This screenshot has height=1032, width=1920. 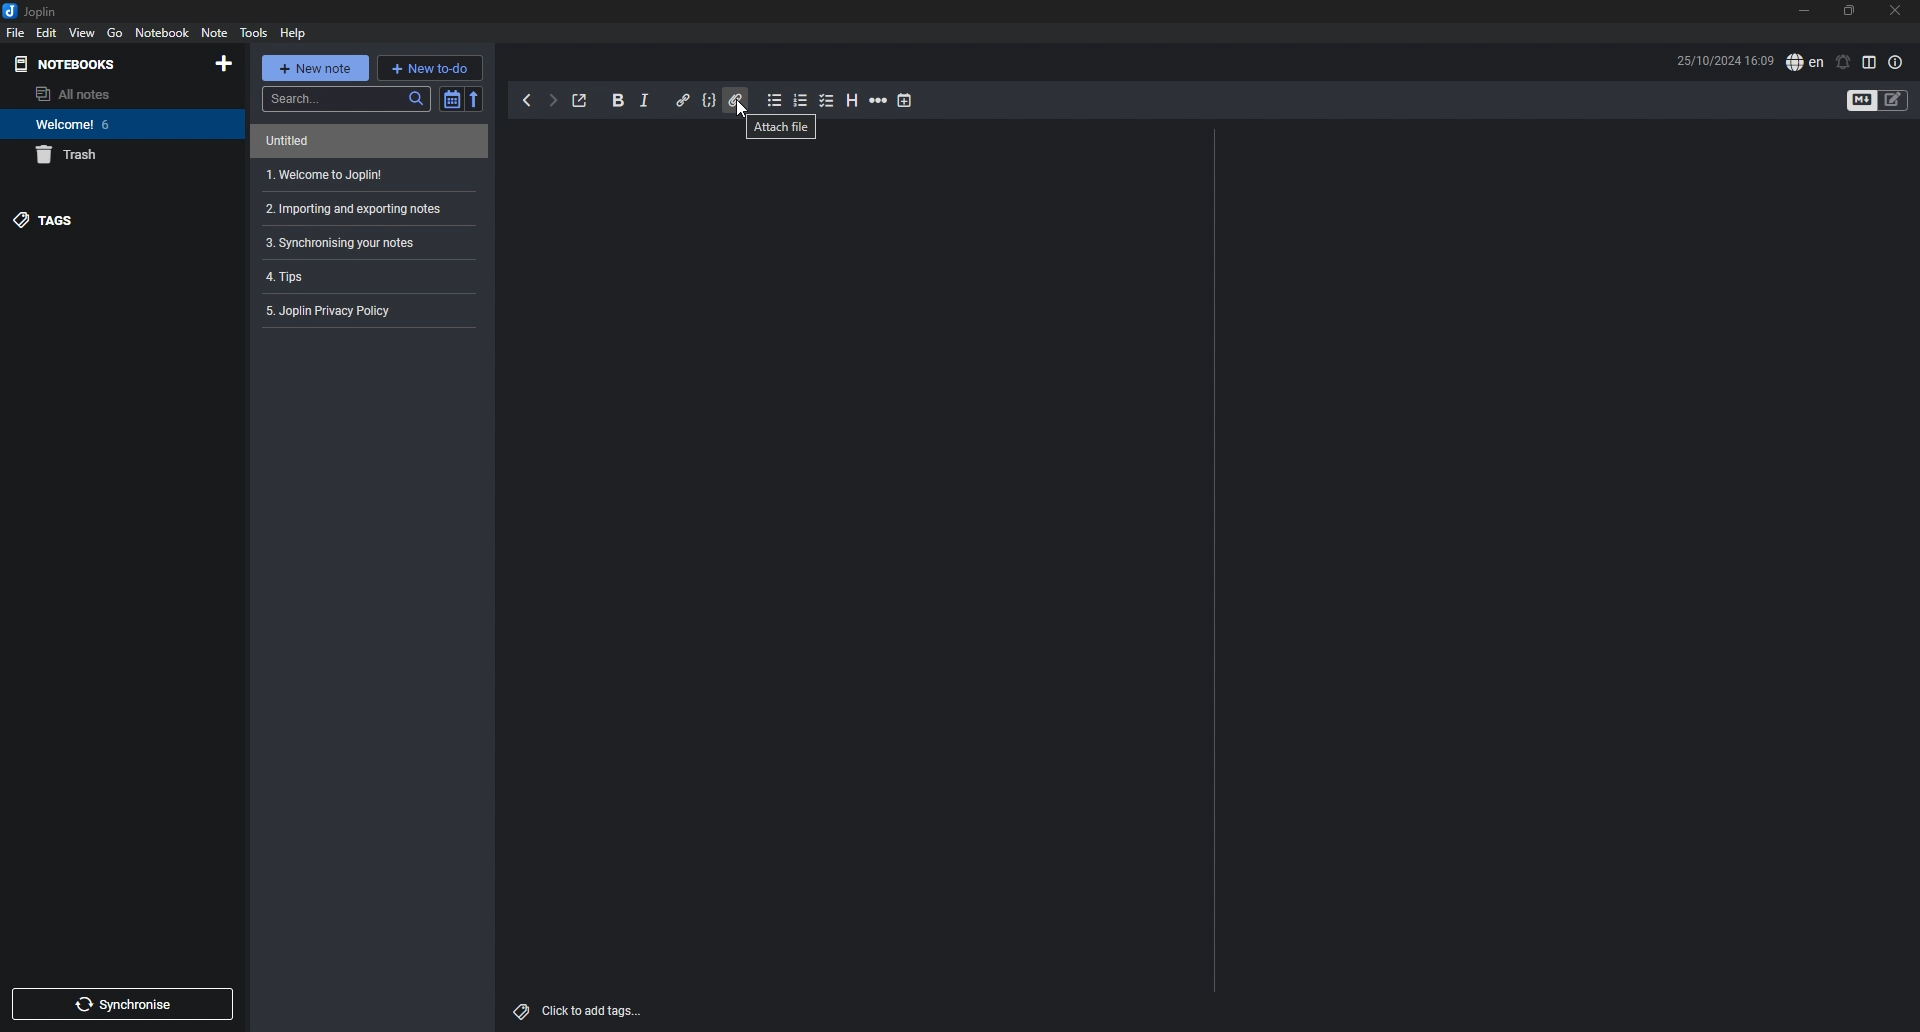 I want to click on welcome, so click(x=115, y=123).